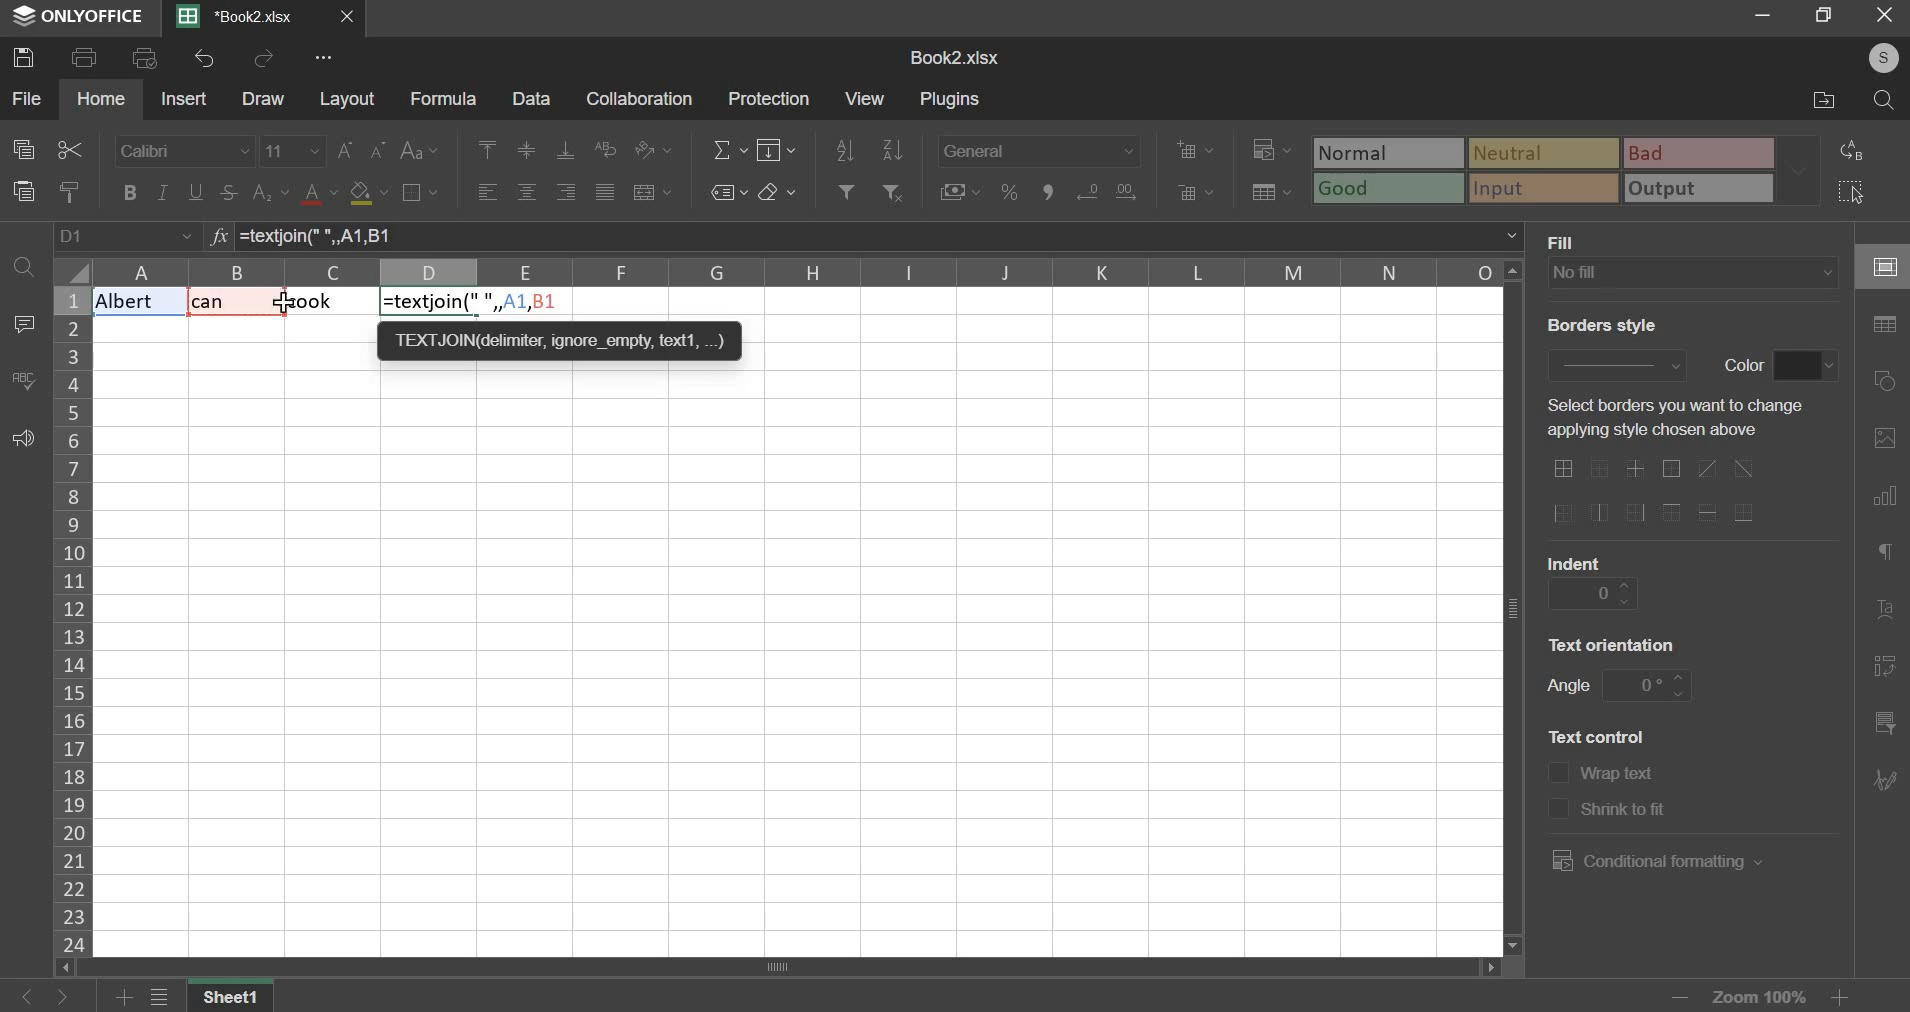 This screenshot has width=1910, height=1012. I want to click on table, so click(1885, 325).